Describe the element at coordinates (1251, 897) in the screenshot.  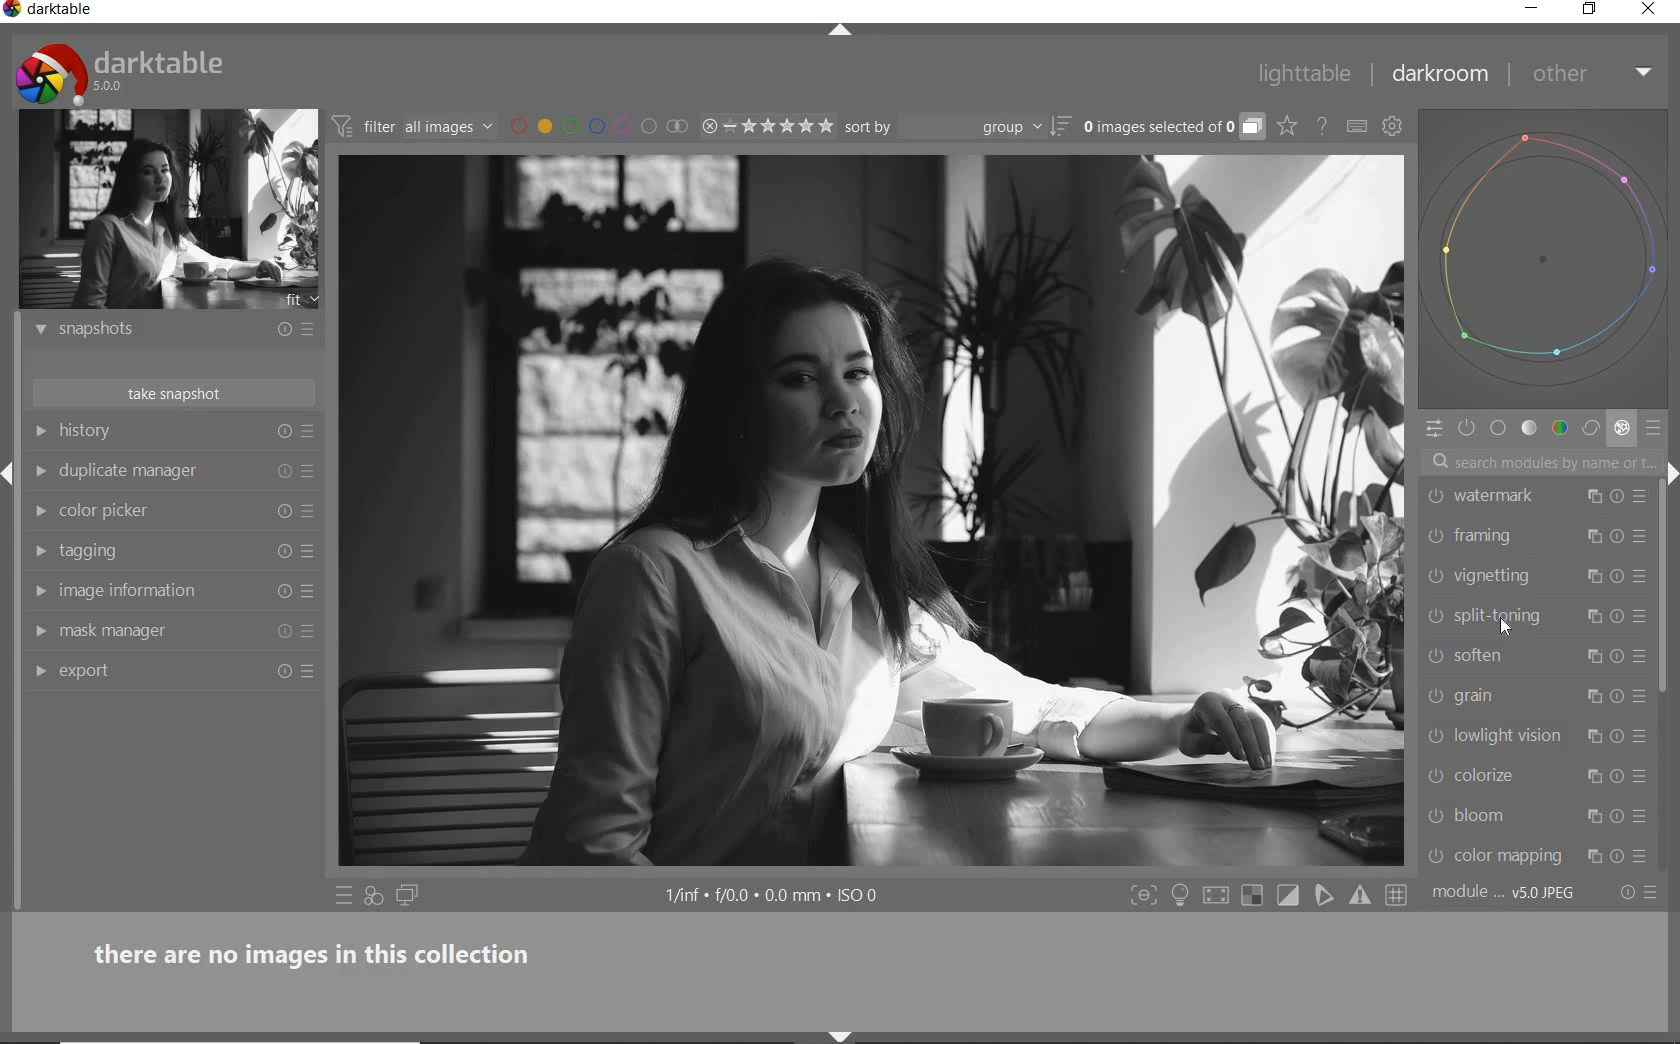
I see `shift+o` at that location.